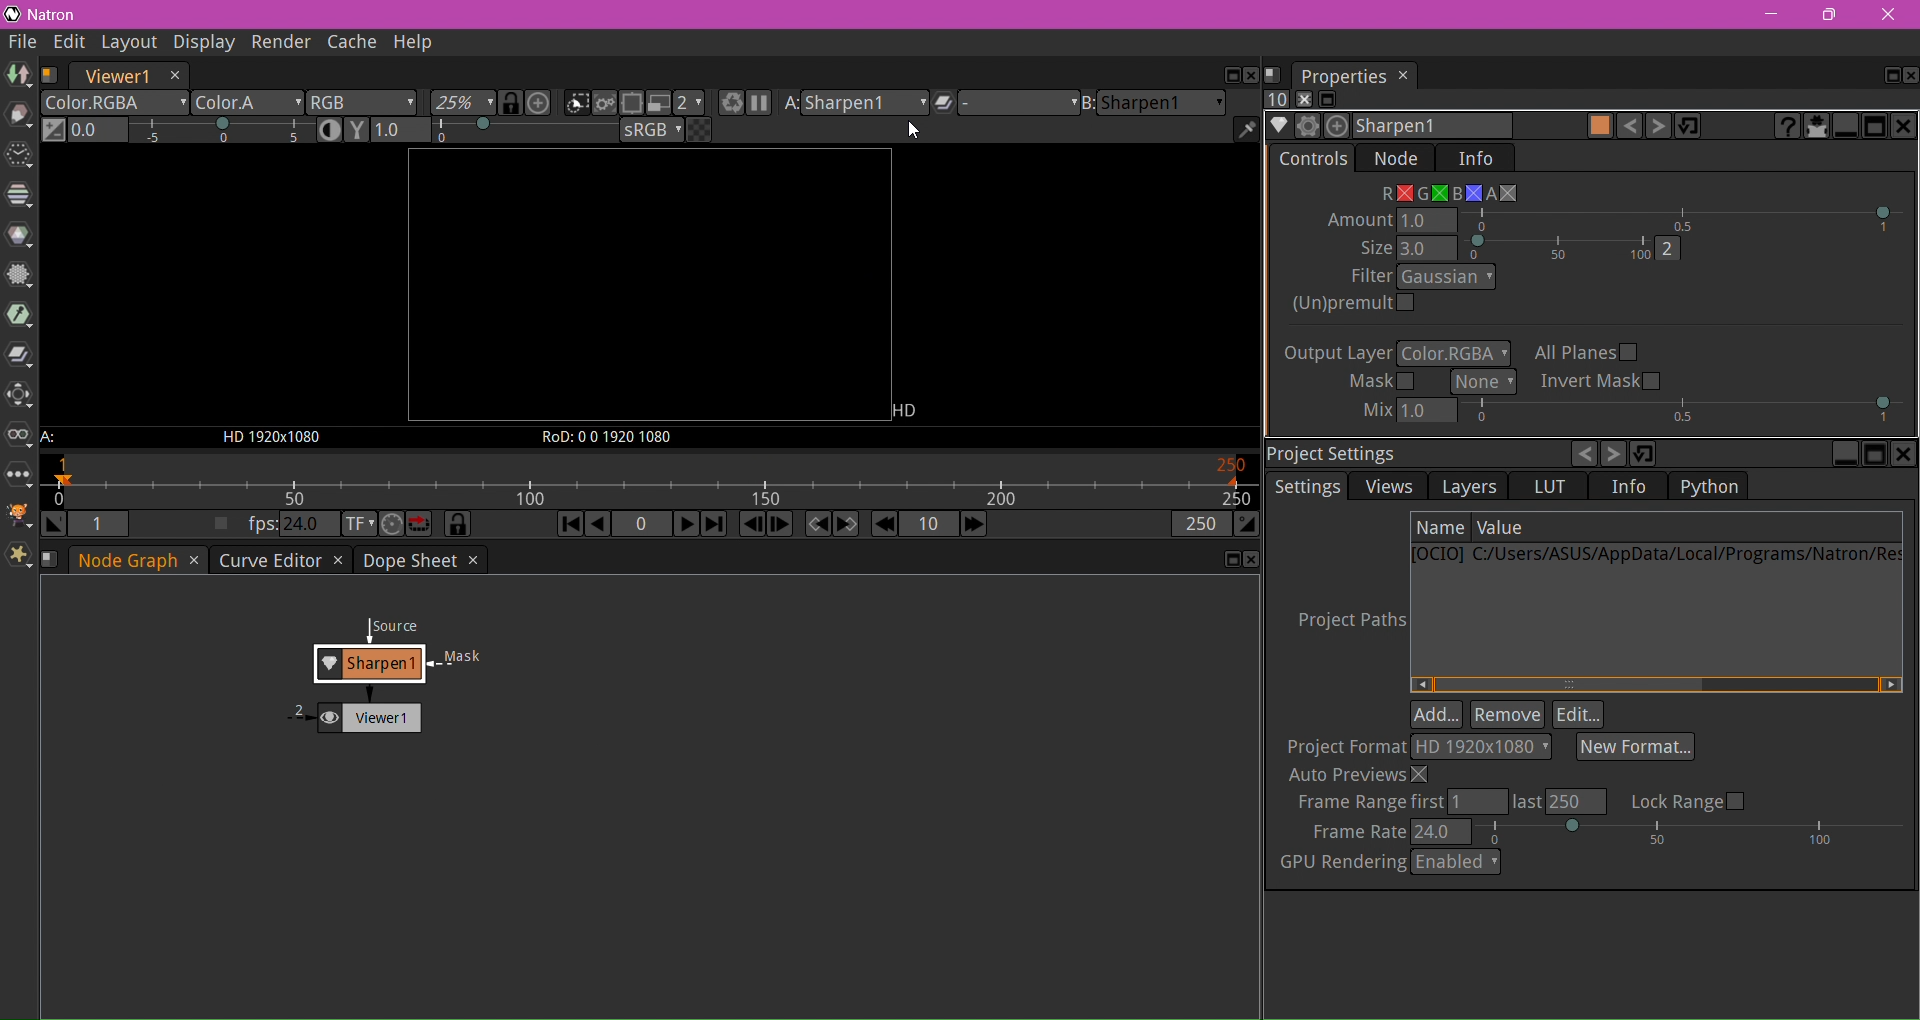 This screenshot has height=1020, width=1920. What do you see at coordinates (1227, 560) in the screenshot?
I see `Float pane` at bounding box center [1227, 560].